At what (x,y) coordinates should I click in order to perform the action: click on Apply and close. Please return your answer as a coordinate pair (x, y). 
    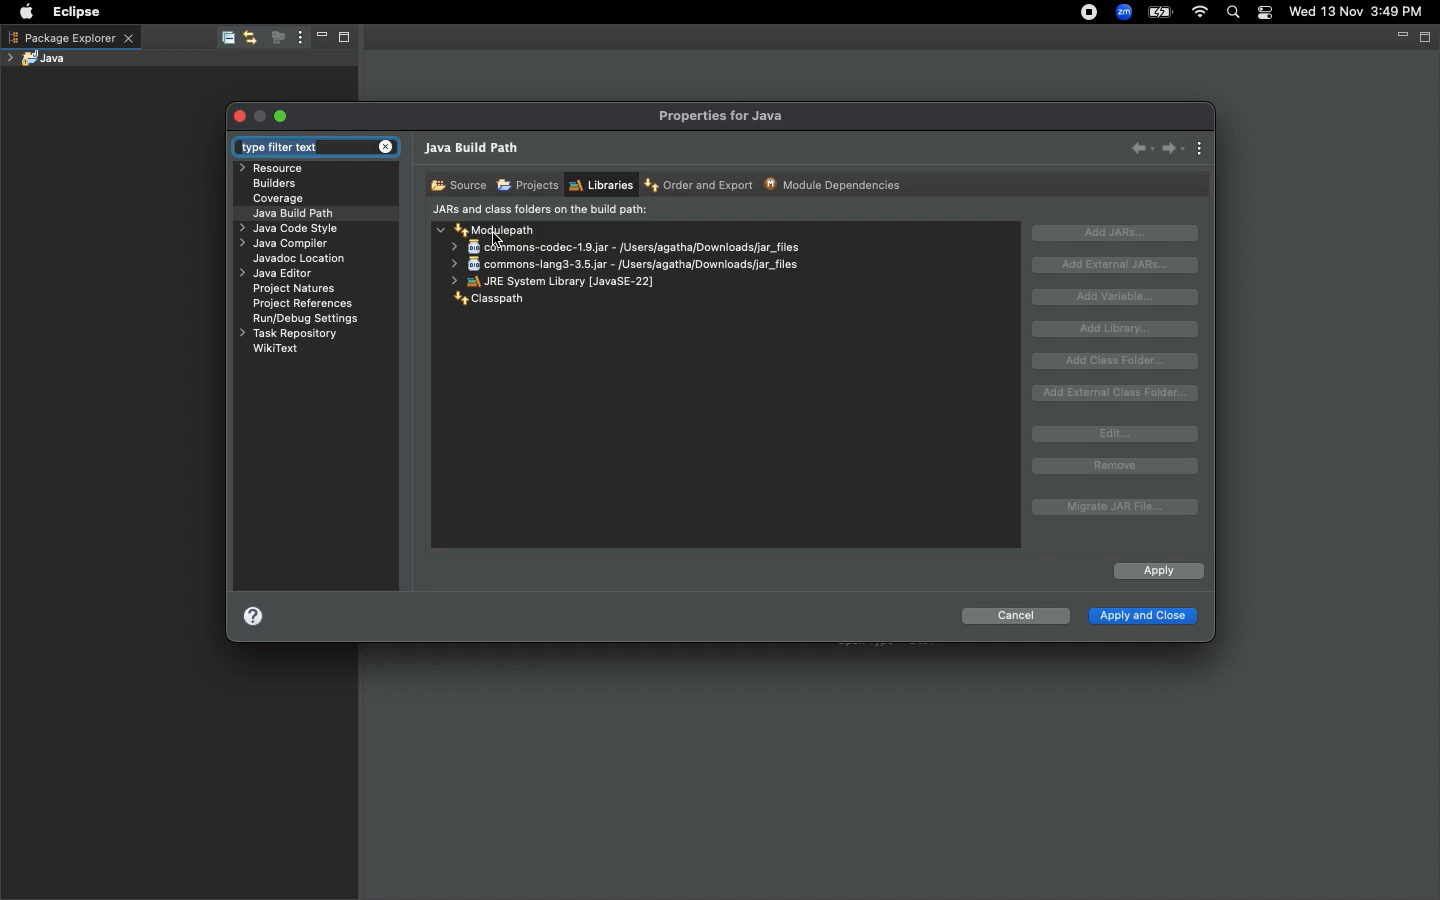
    Looking at the image, I should click on (1141, 618).